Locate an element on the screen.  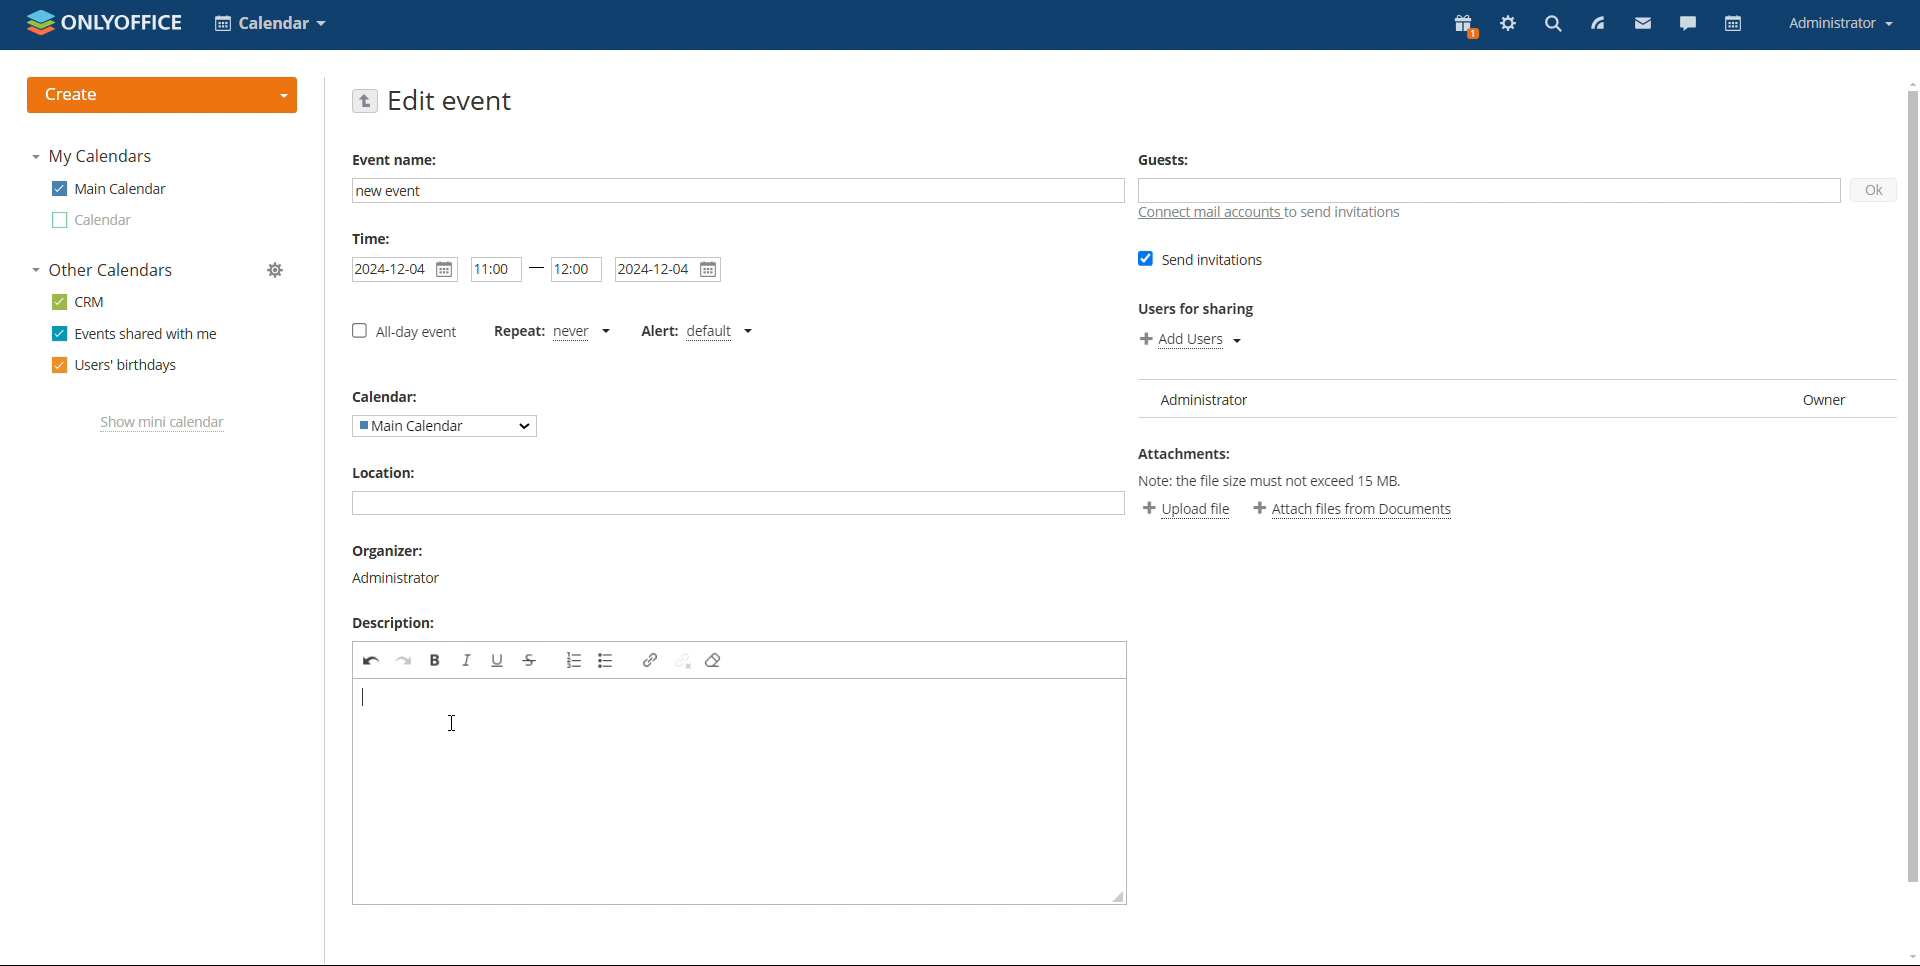
edit event is located at coordinates (451, 102).